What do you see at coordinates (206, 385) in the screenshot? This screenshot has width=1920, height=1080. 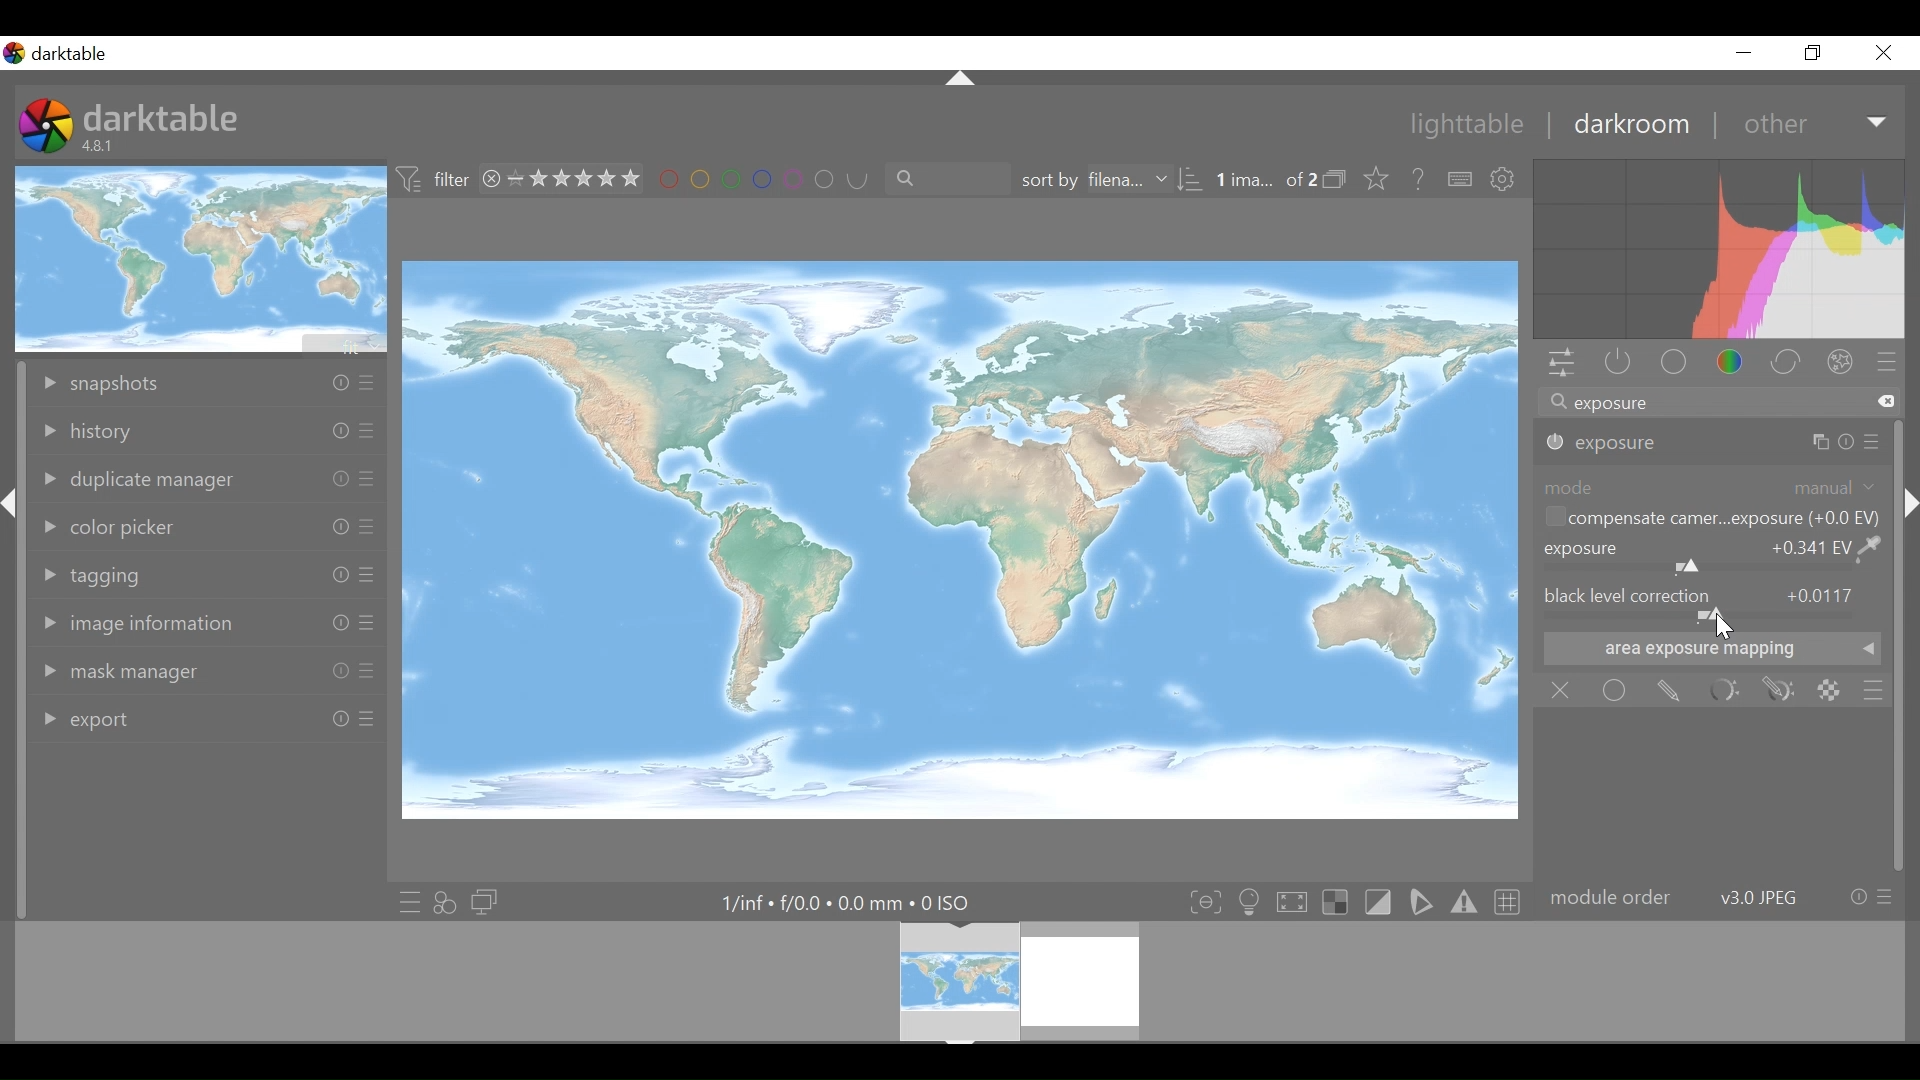 I see `snapshot` at bounding box center [206, 385].